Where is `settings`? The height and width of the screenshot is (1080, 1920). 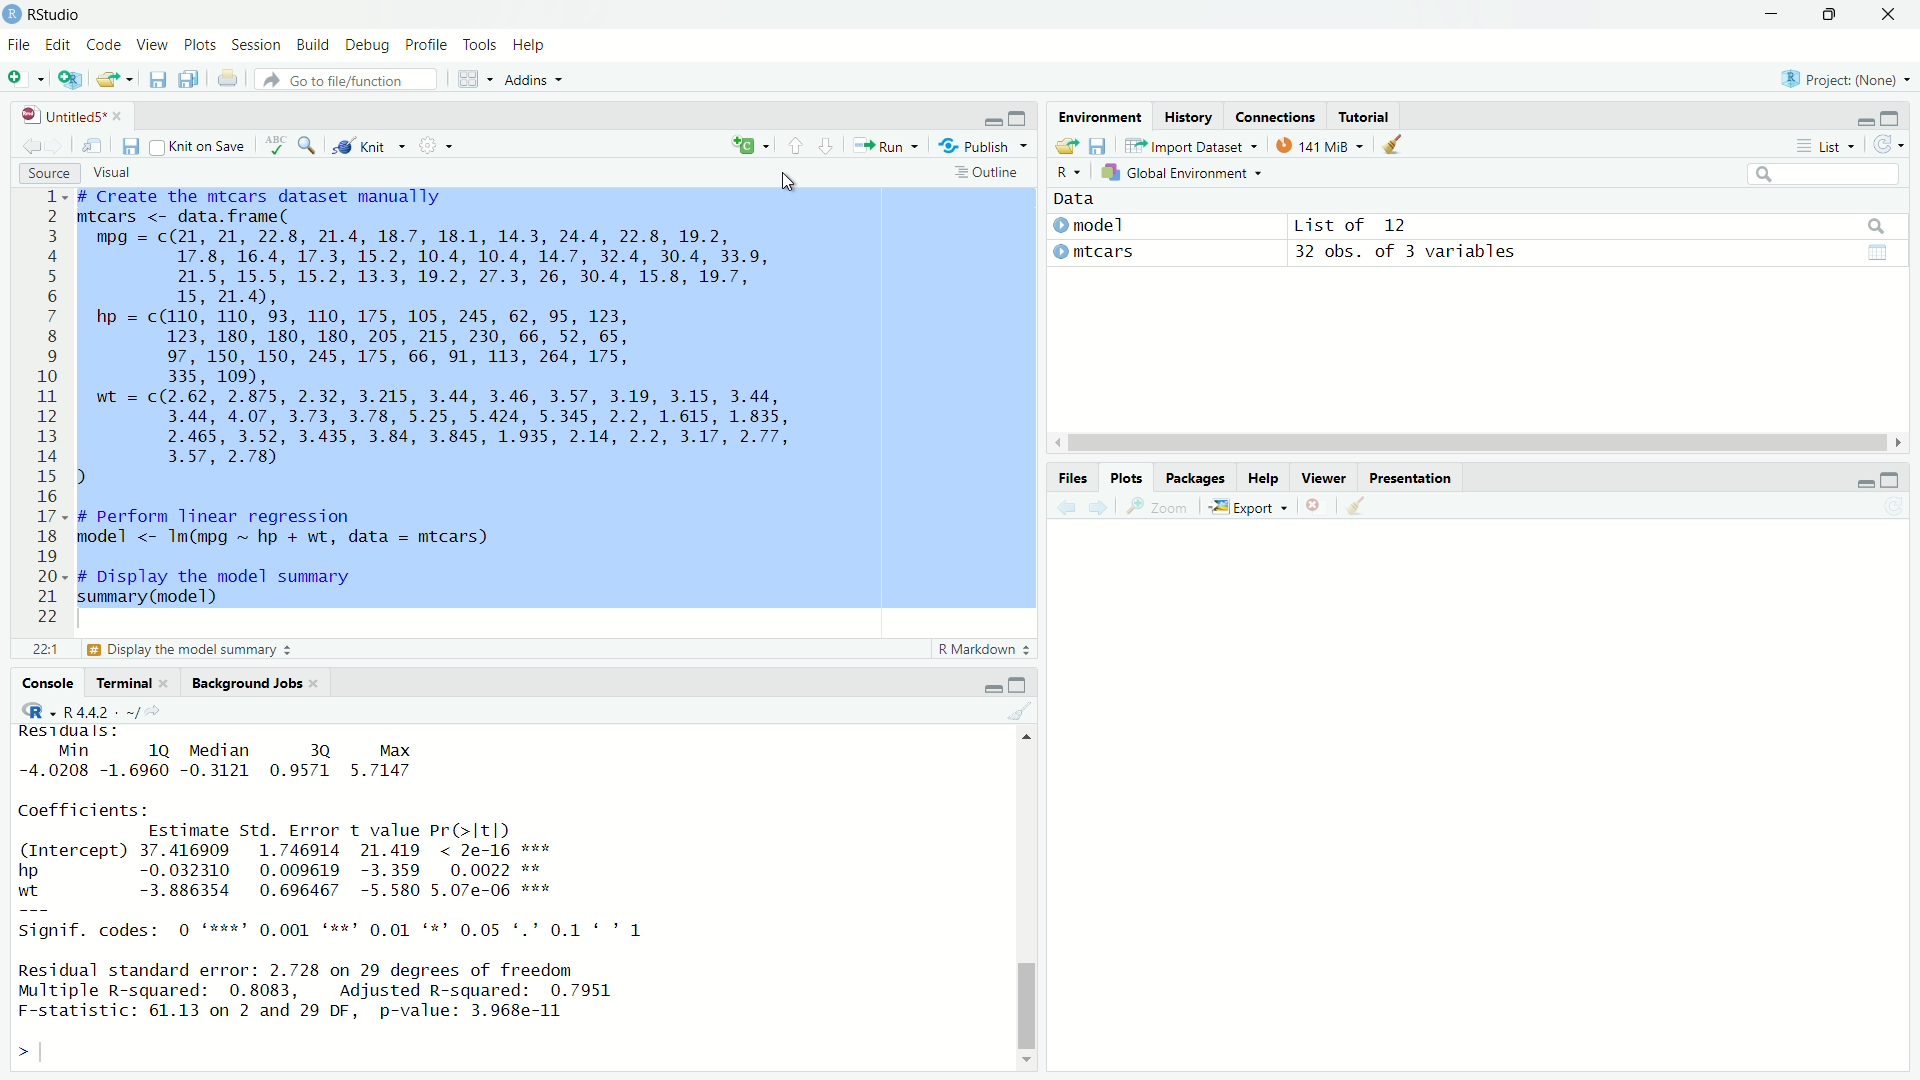 settings is located at coordinates (434, 144).